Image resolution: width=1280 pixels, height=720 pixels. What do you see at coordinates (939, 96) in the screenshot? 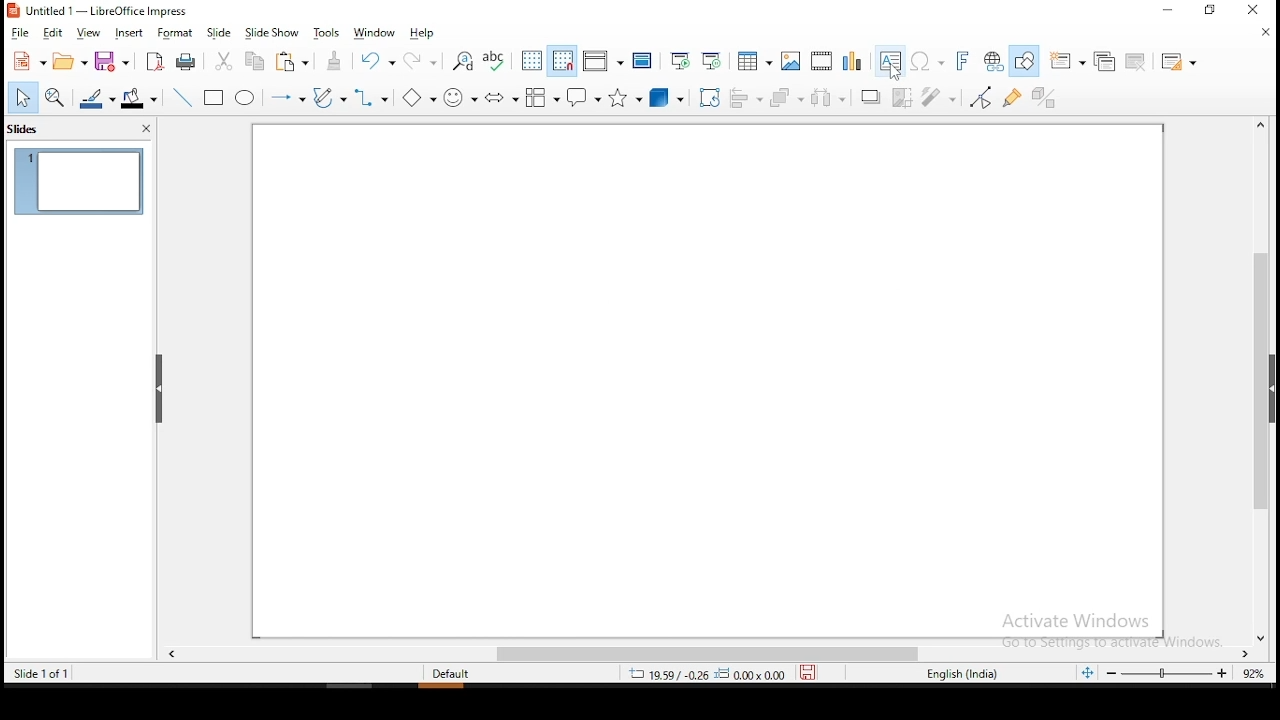
I see `` at bounding box center [939, 96].